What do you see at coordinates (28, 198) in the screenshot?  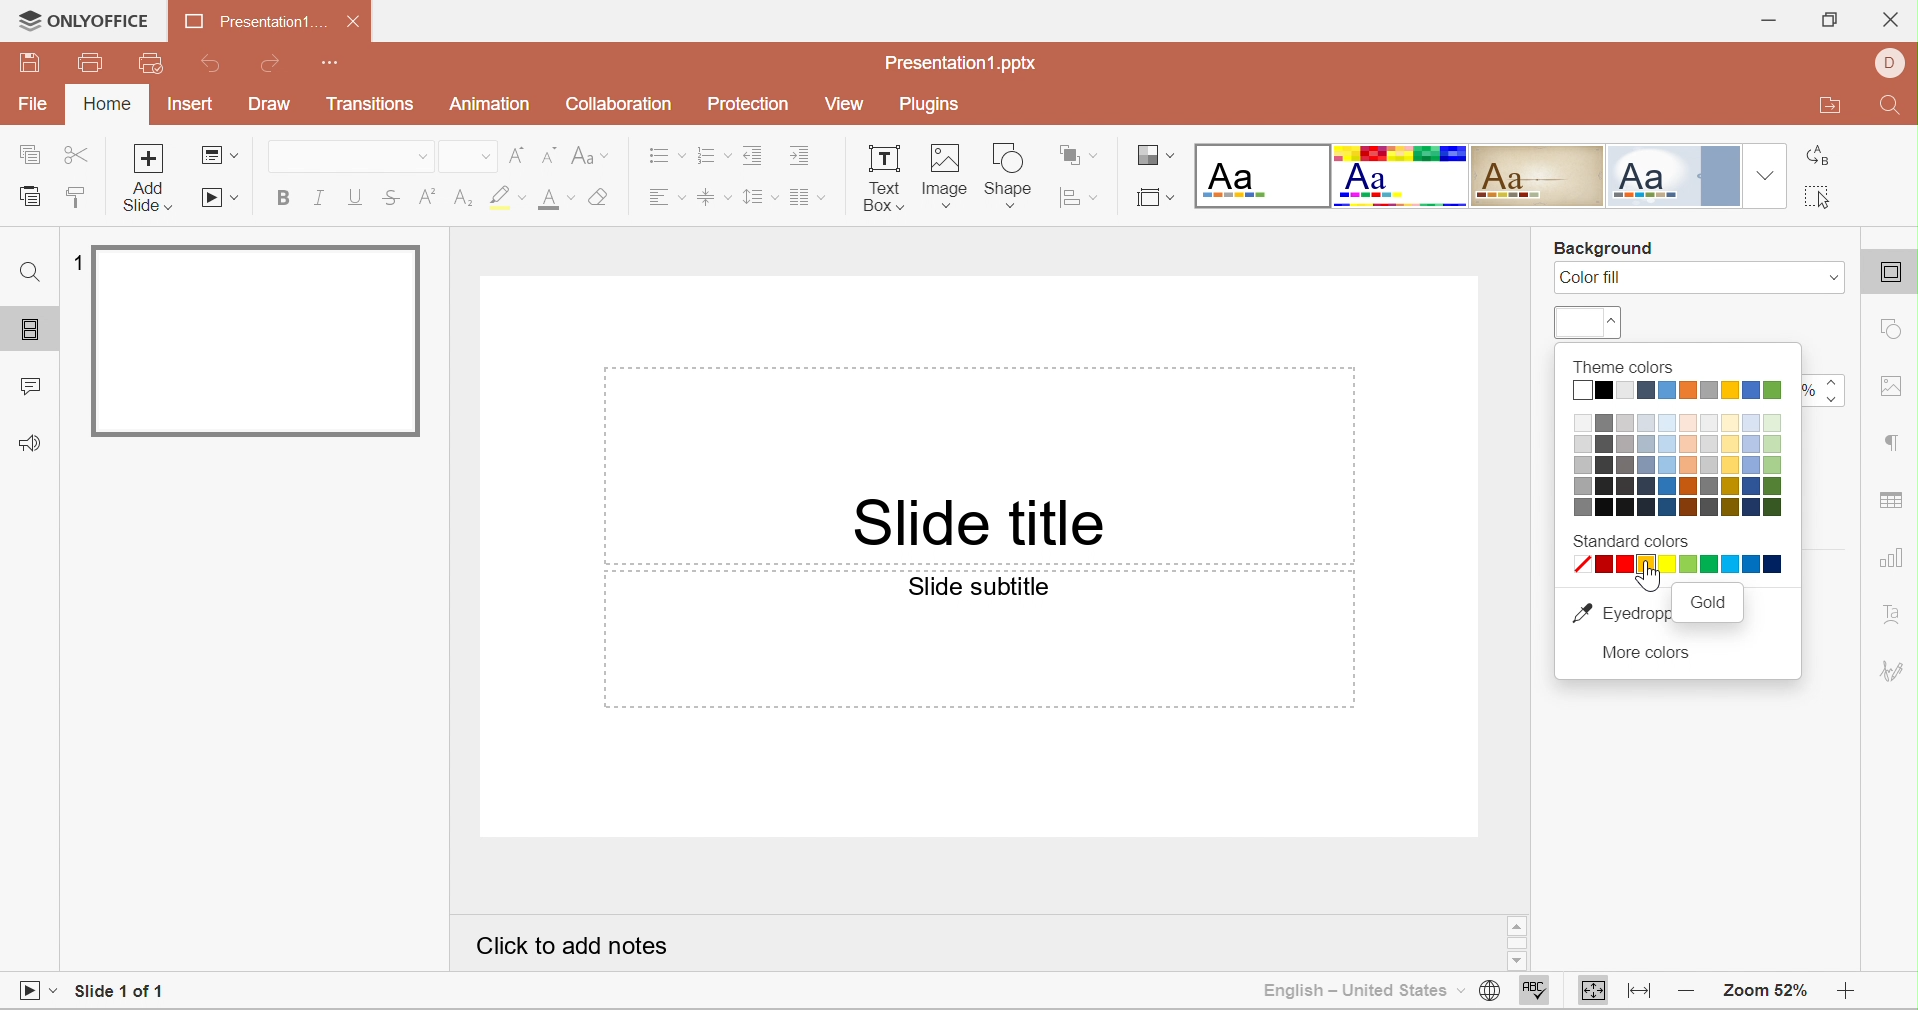 I see `Paste` at bounding box center [28, 198].